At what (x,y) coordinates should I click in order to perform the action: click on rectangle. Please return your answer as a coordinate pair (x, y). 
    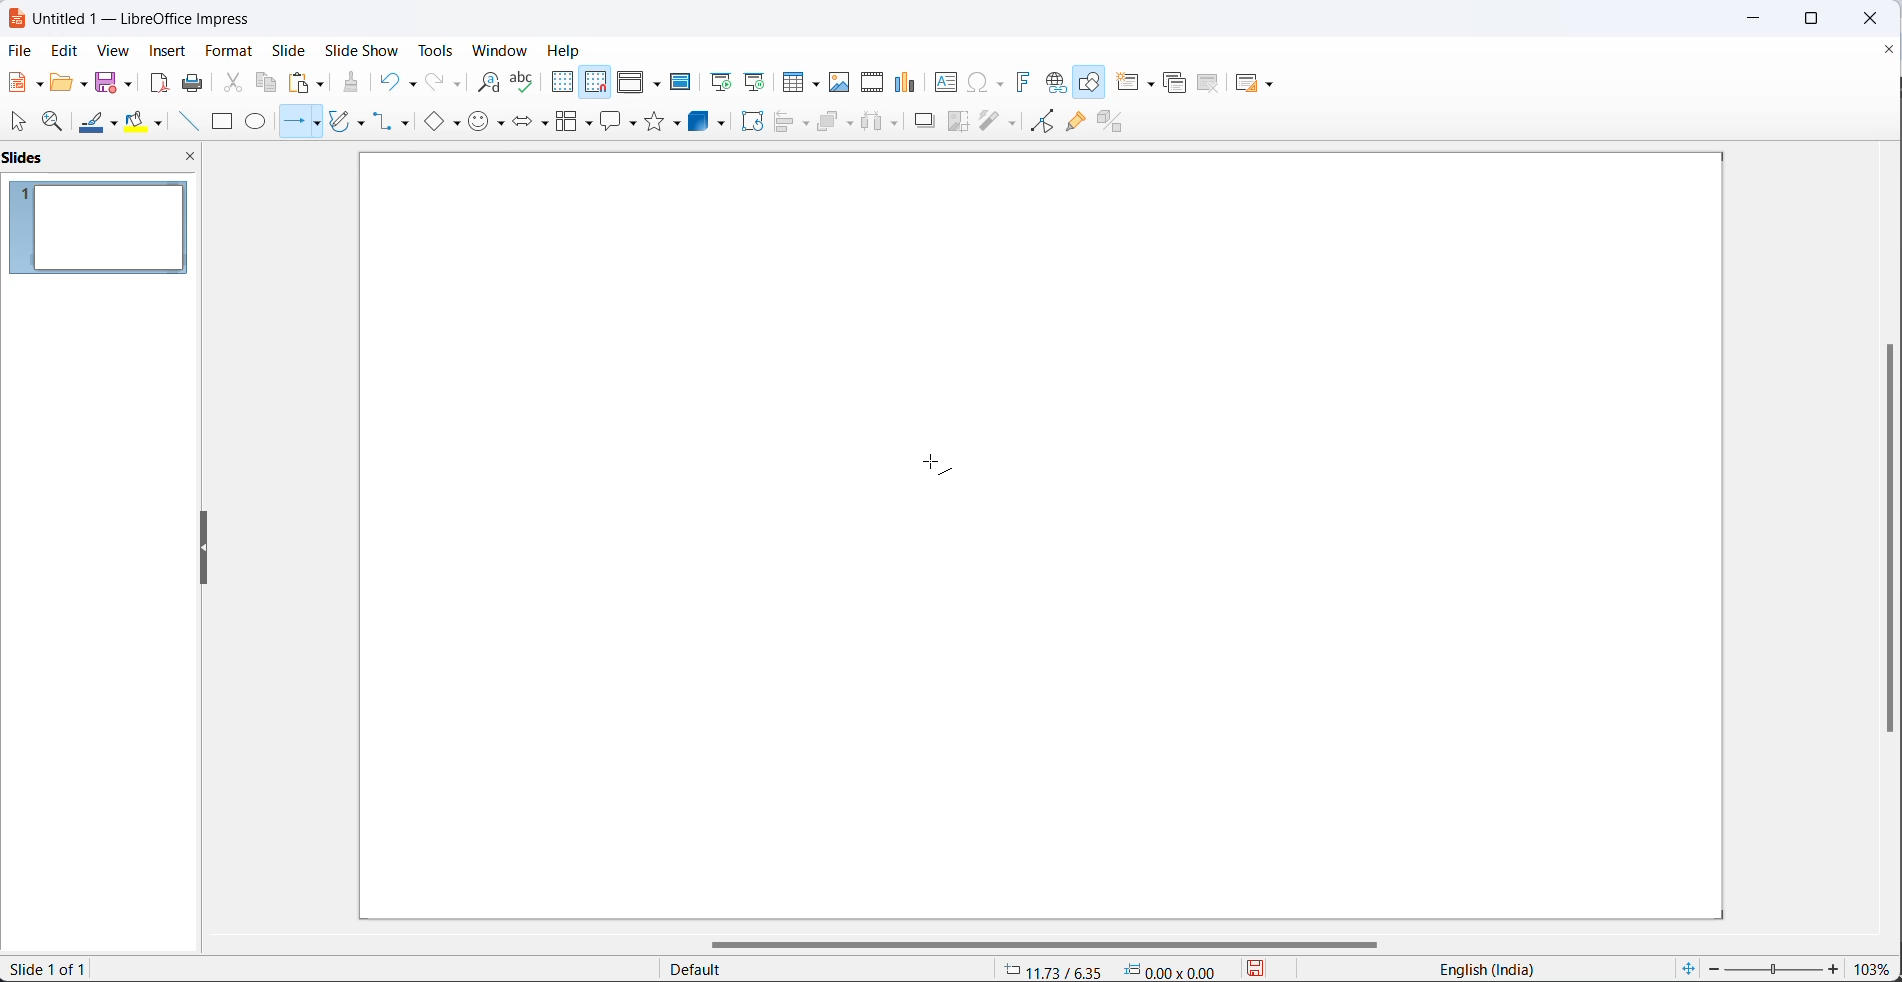
    Looking at the image, I should click on (221, 122).